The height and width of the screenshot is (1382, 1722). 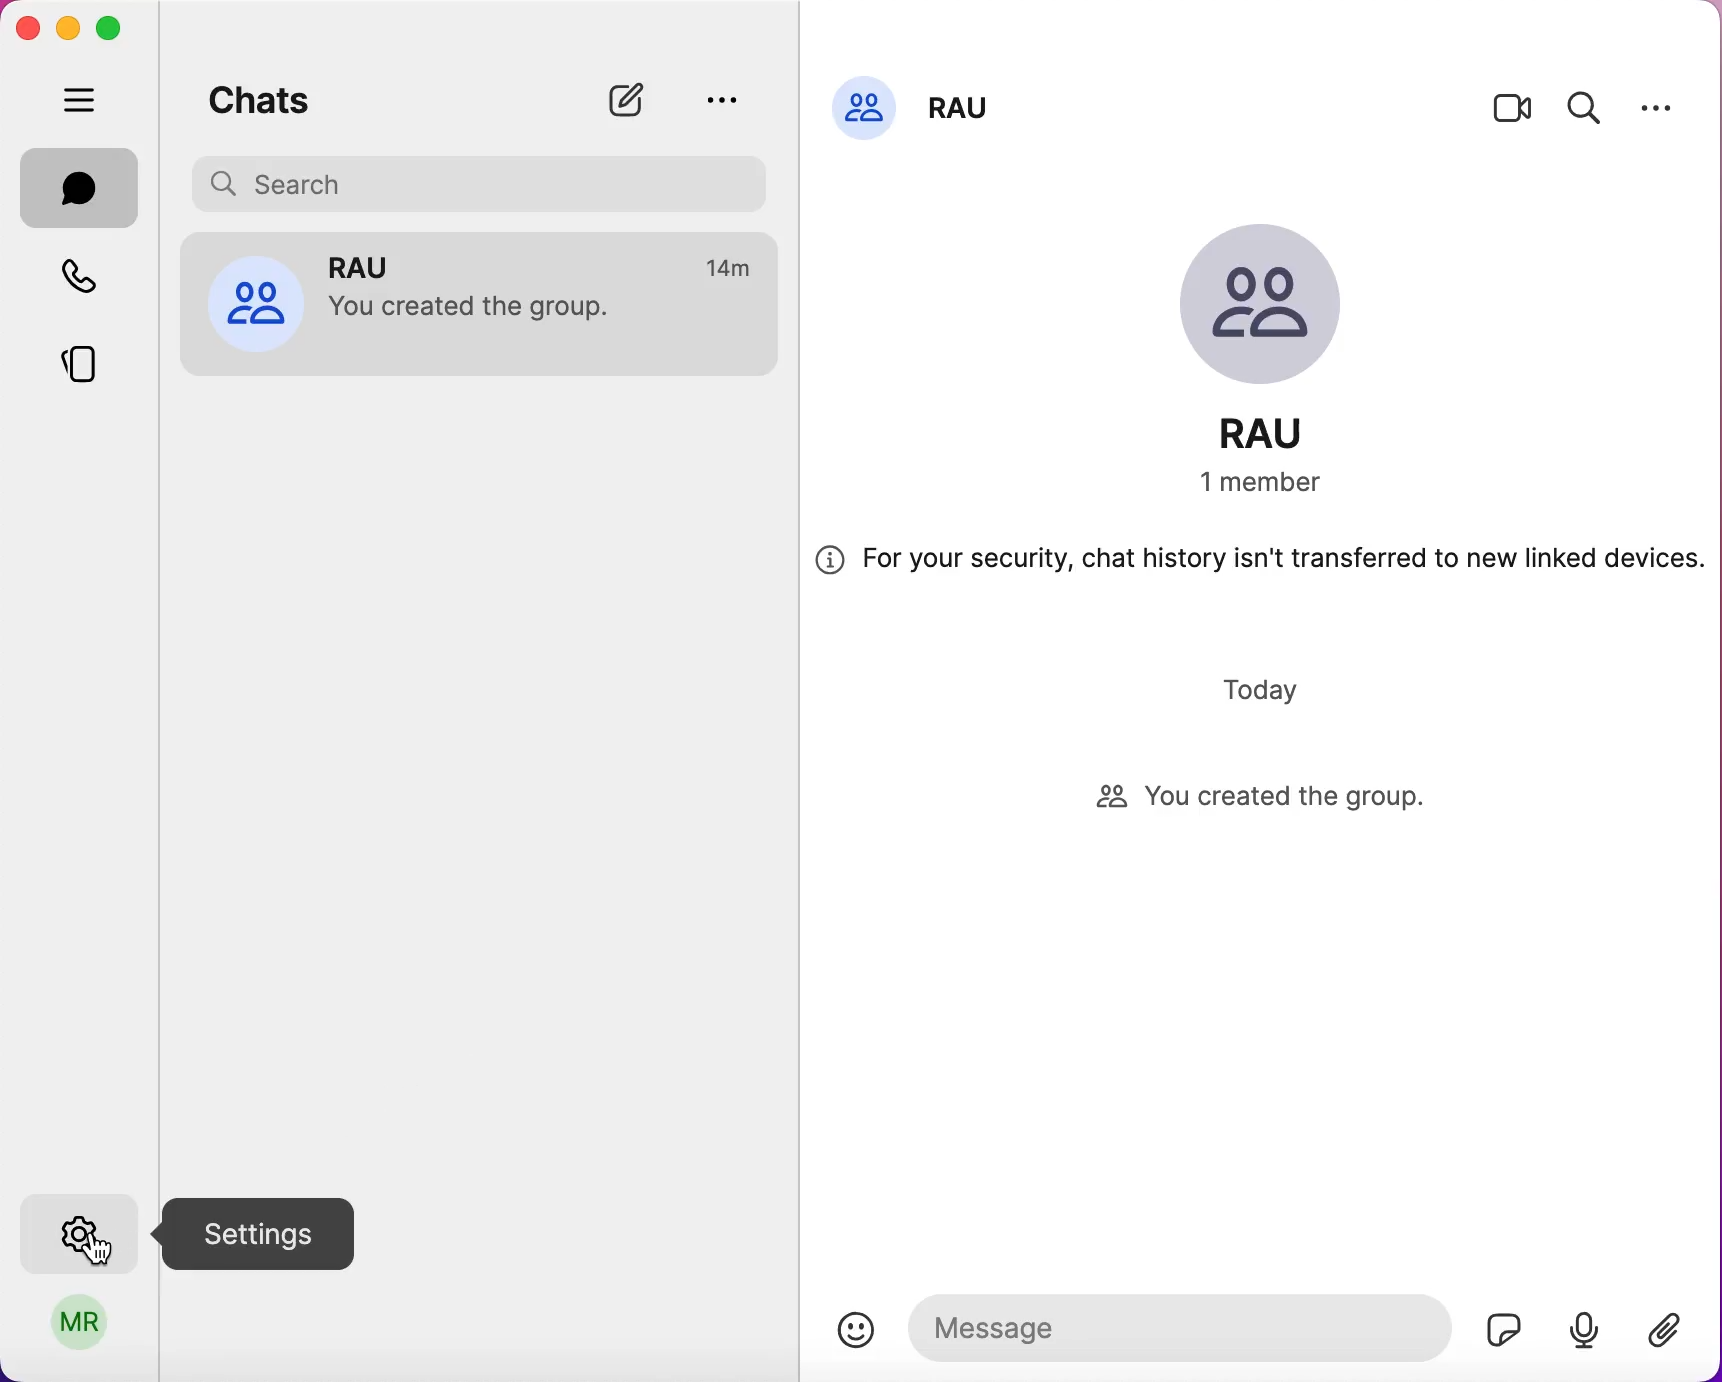 I want to click on You created the group., so click(x=471, y=307).